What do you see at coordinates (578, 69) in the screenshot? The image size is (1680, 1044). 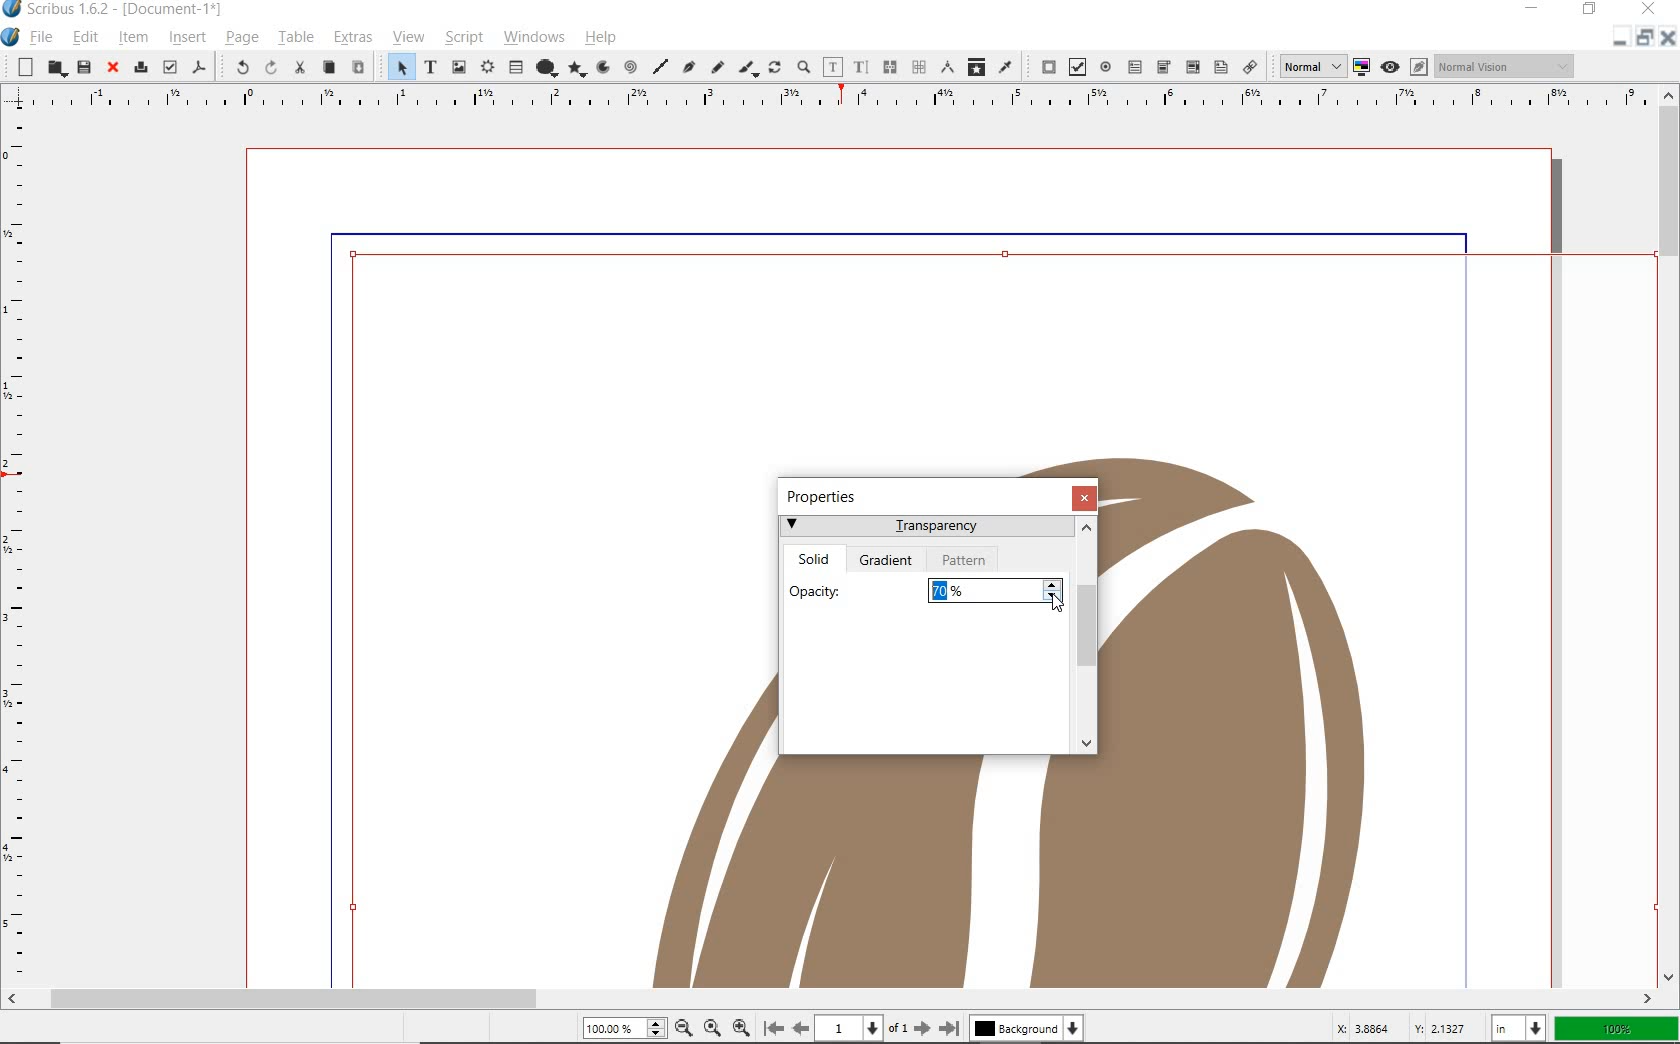 I see `polygon` at bounding box center [578, 69].